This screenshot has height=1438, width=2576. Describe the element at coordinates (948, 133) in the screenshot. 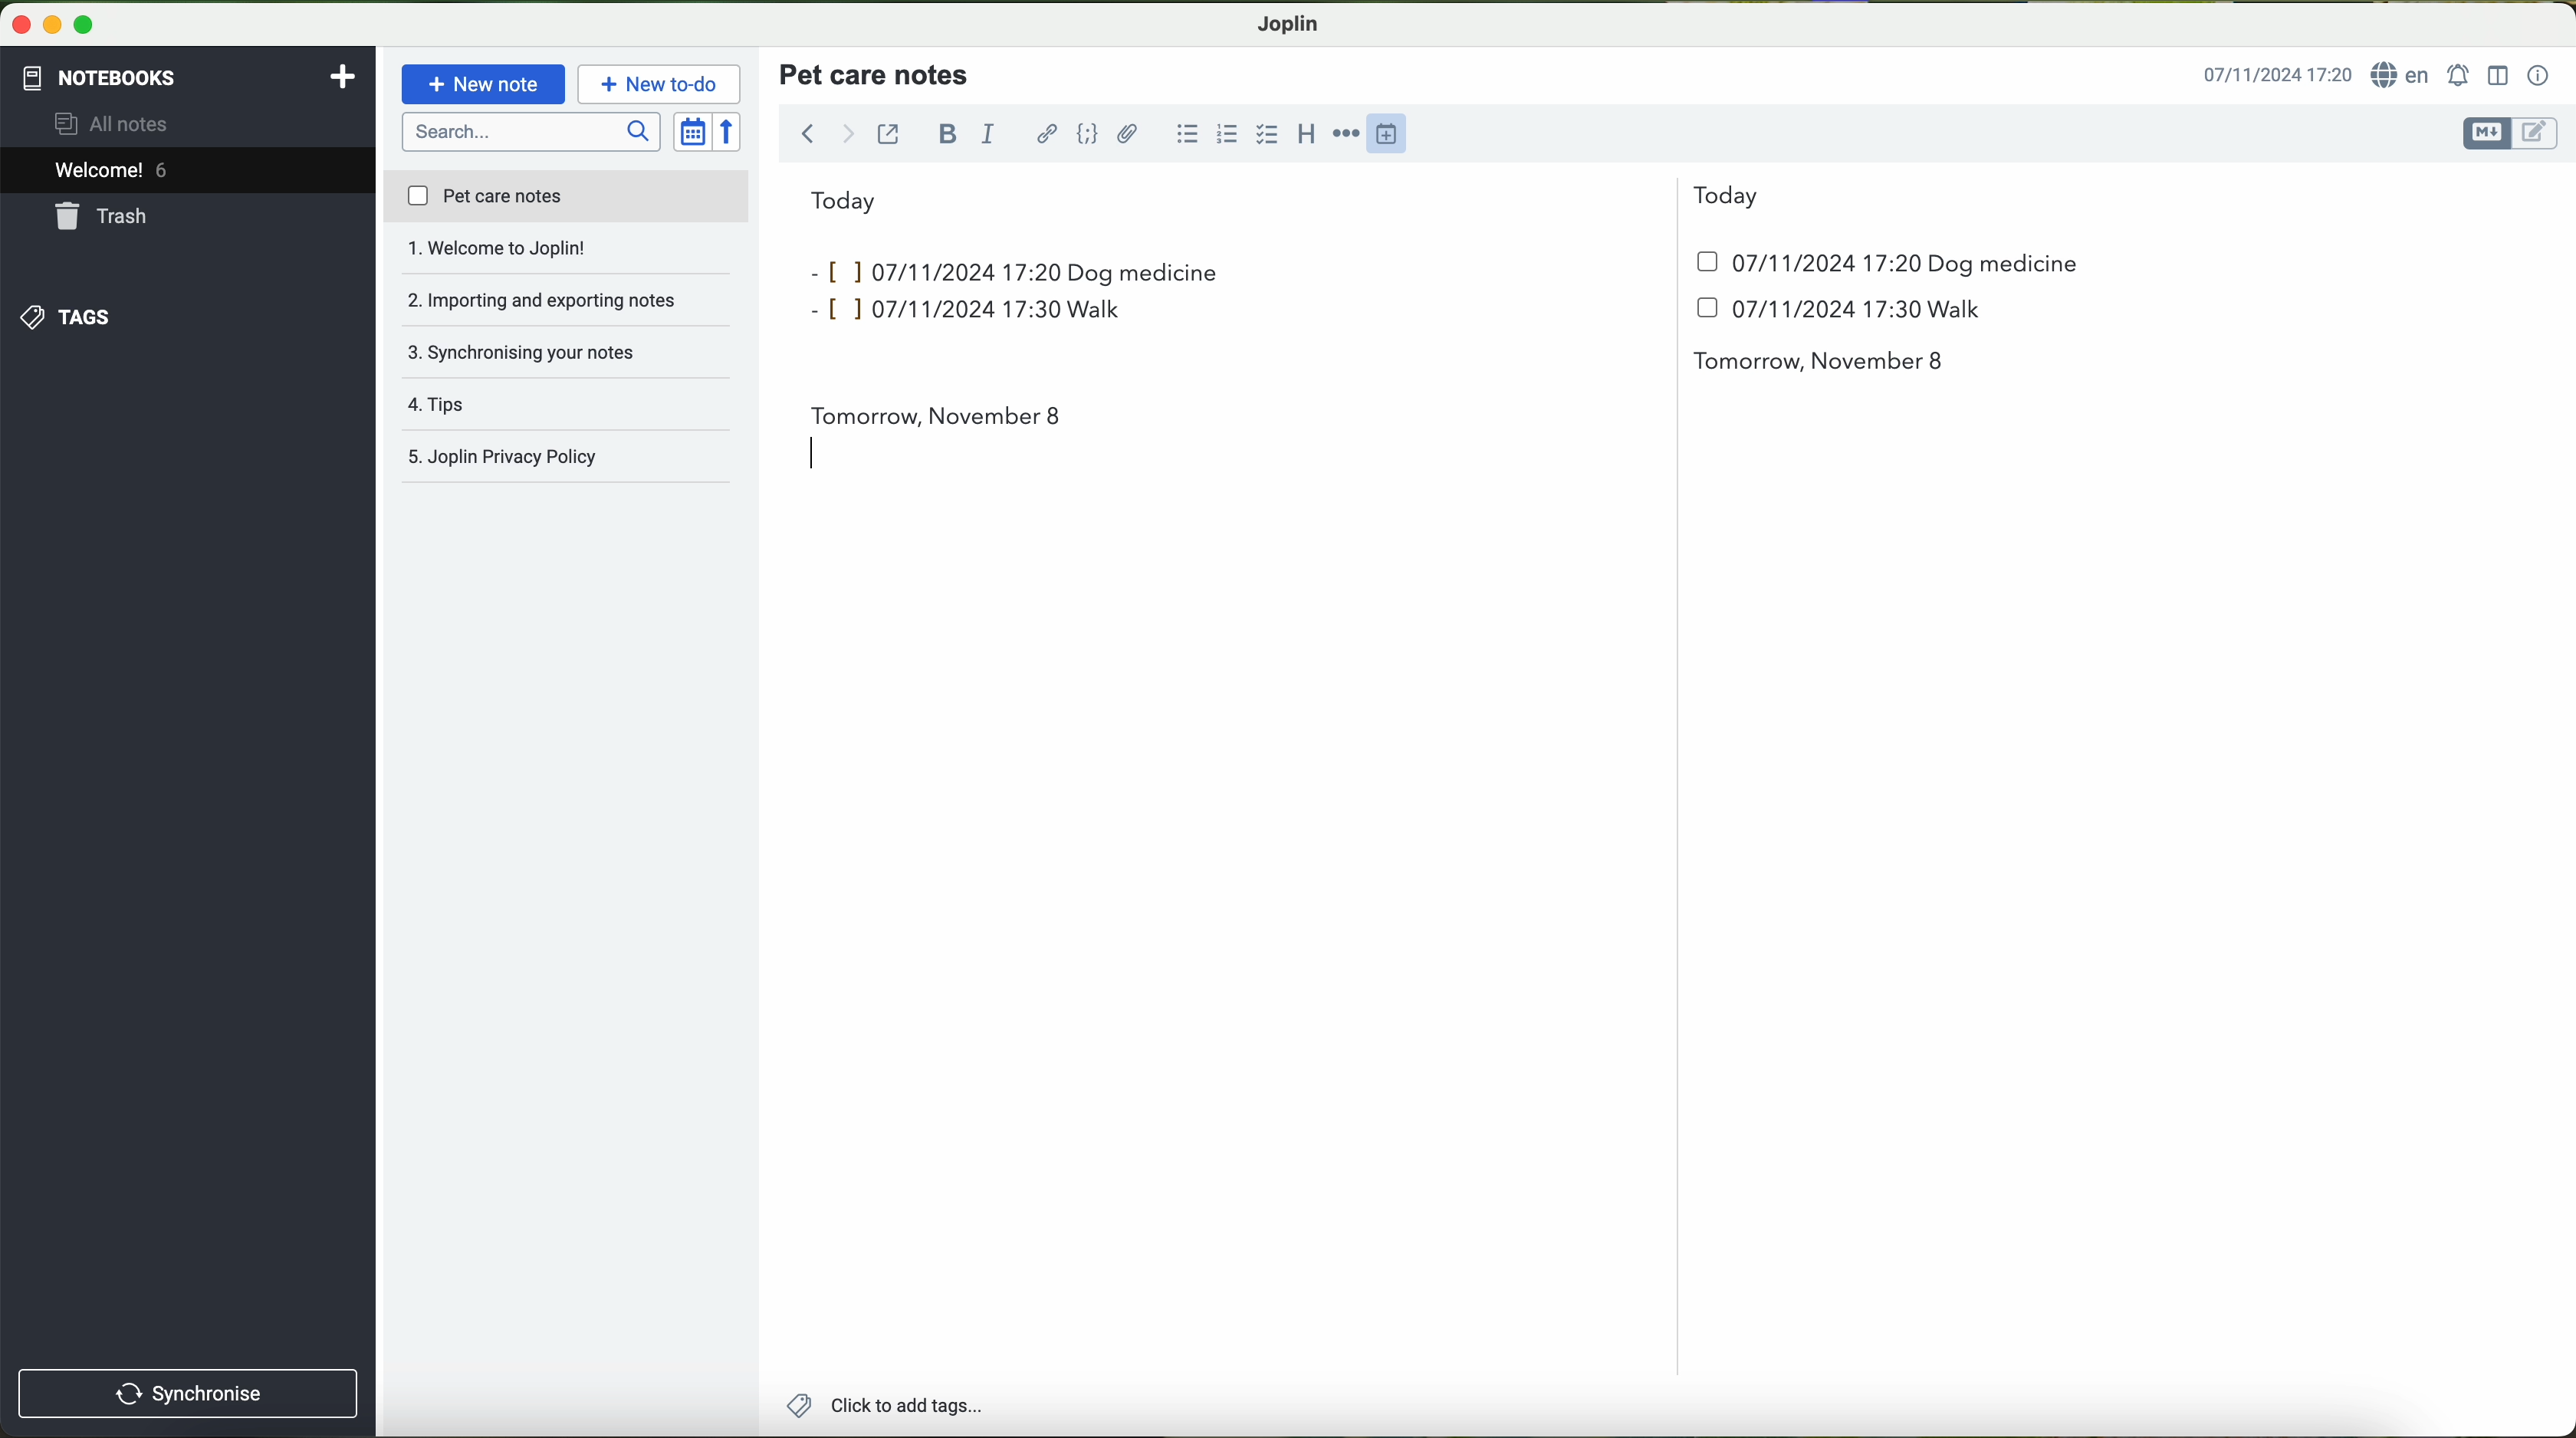

I see `bold` at that location.